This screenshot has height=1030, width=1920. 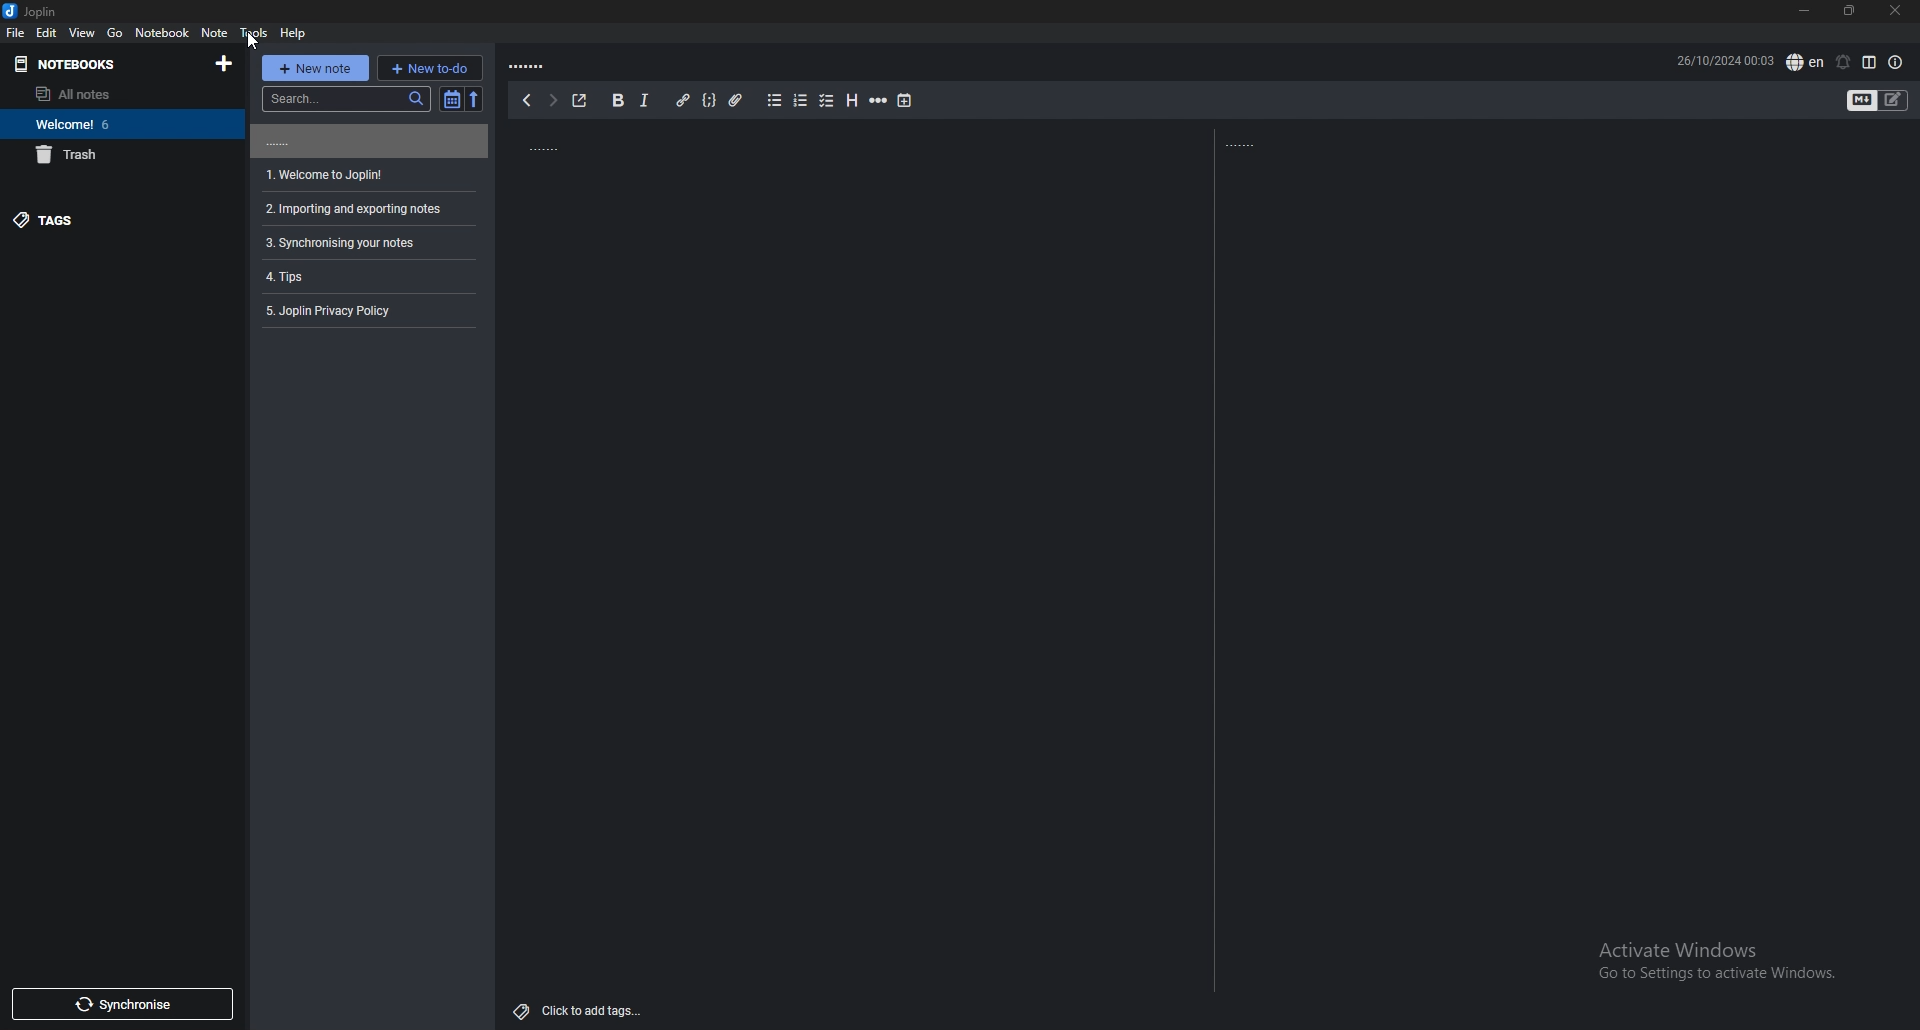 What do you see at coordinates (904, 101) in the screenshot?
I see `insert time` at bounding box center [904, 101].